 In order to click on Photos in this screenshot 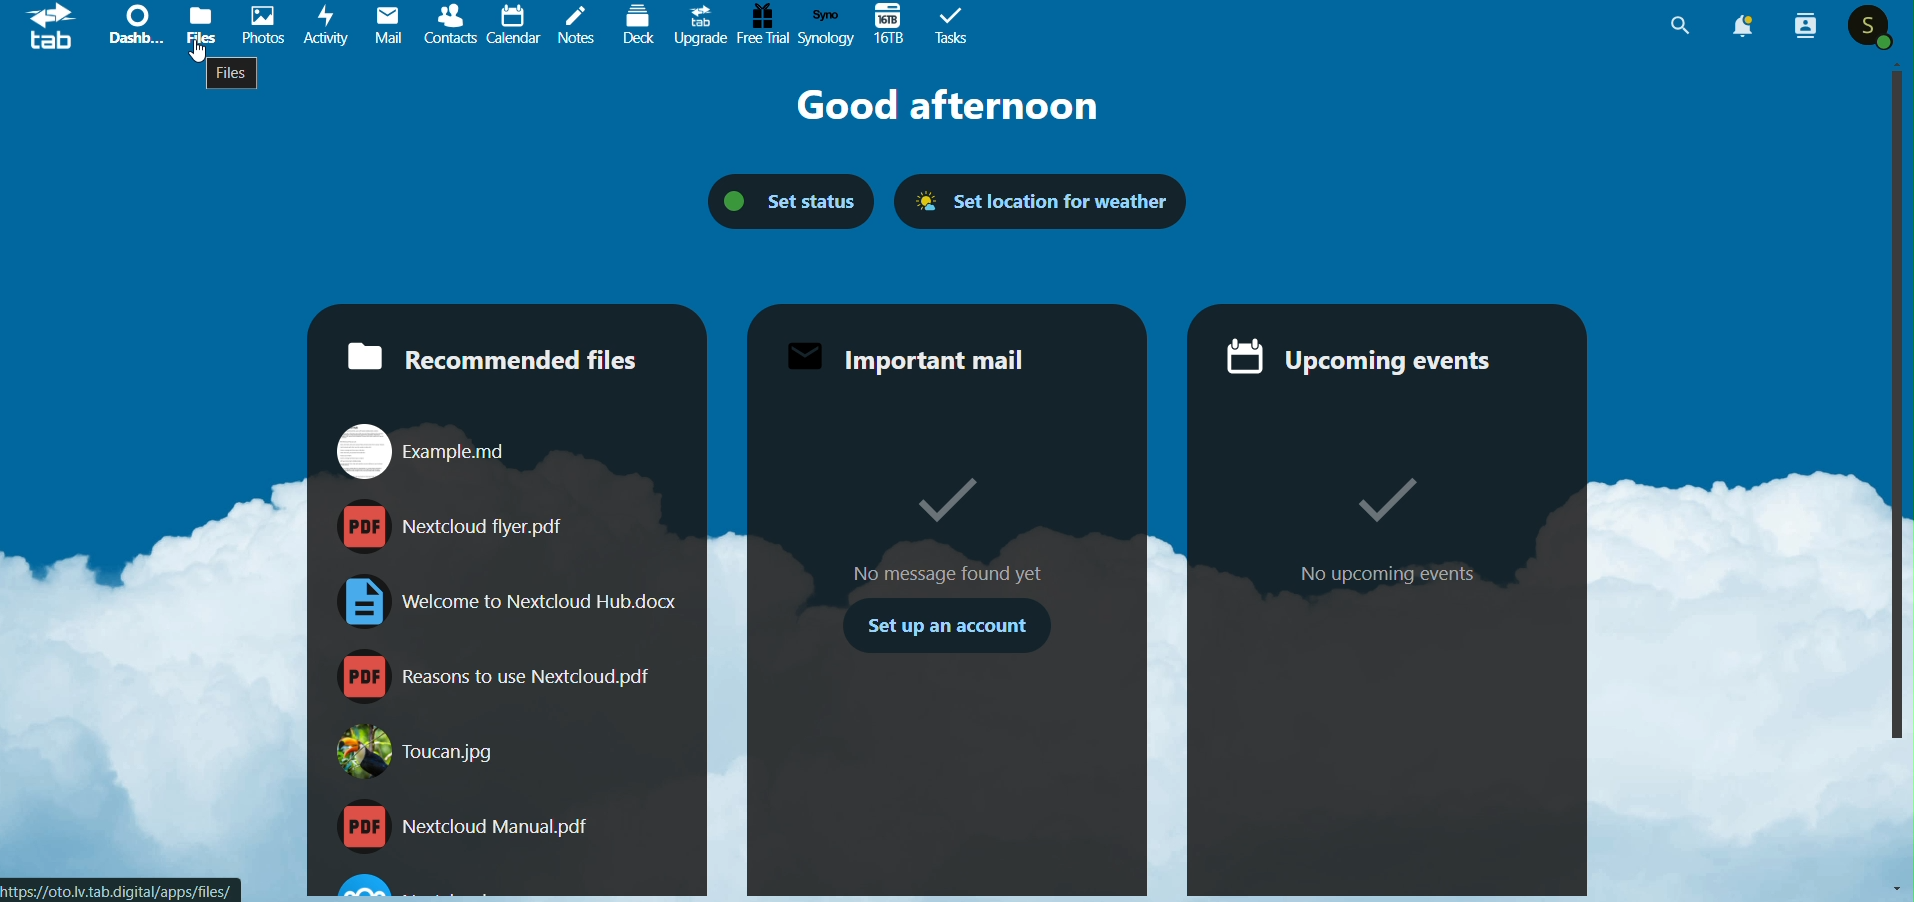, I will do `click(260, 25)`.